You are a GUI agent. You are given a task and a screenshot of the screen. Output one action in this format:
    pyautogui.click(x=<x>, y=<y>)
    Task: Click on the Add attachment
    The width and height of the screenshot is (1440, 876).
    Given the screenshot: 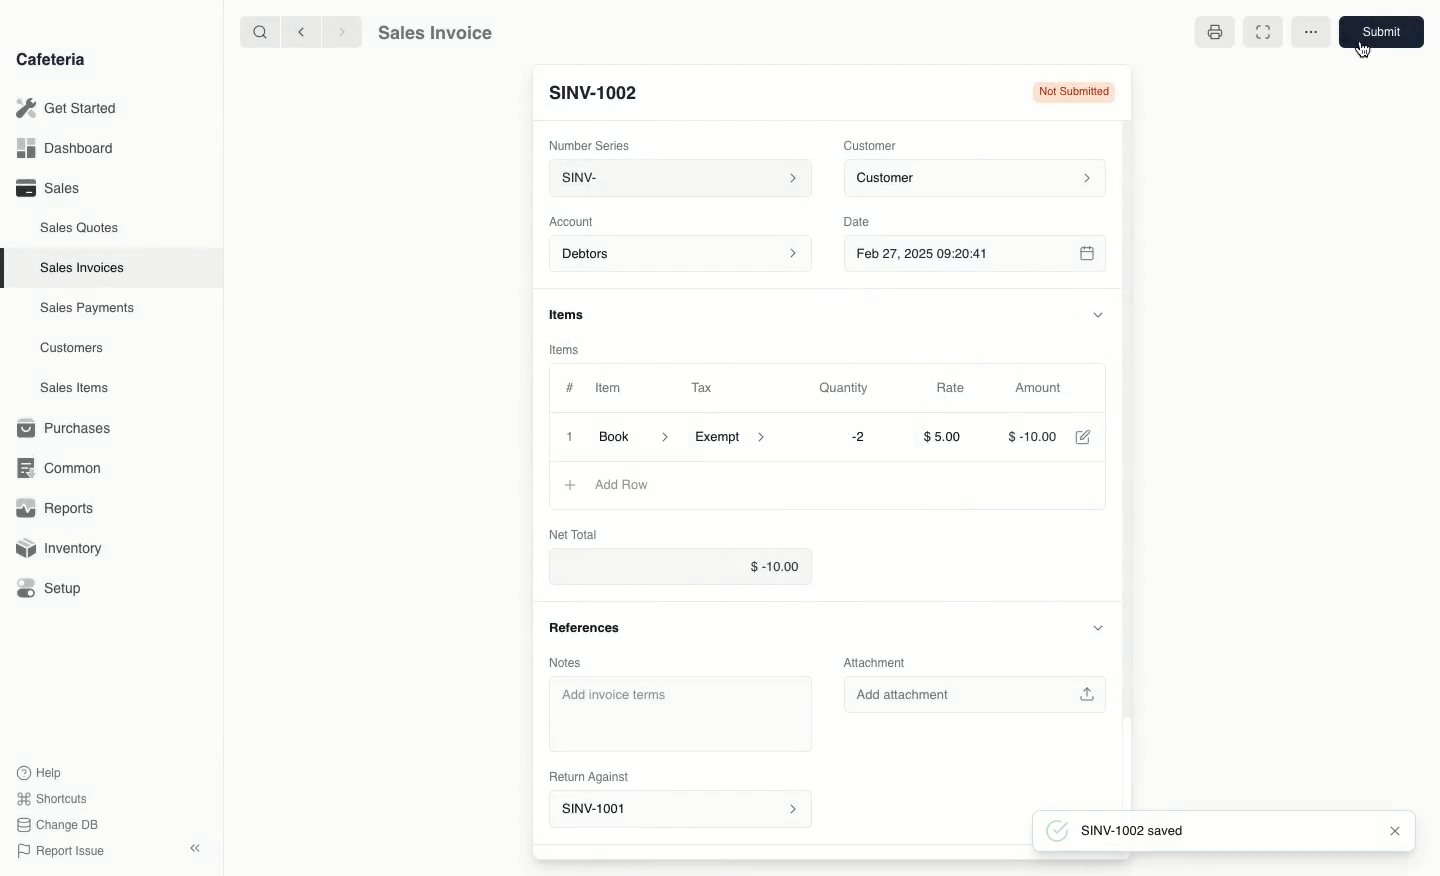 What is the action you would take?
    pyautogui.click(x=973, y=697)
    